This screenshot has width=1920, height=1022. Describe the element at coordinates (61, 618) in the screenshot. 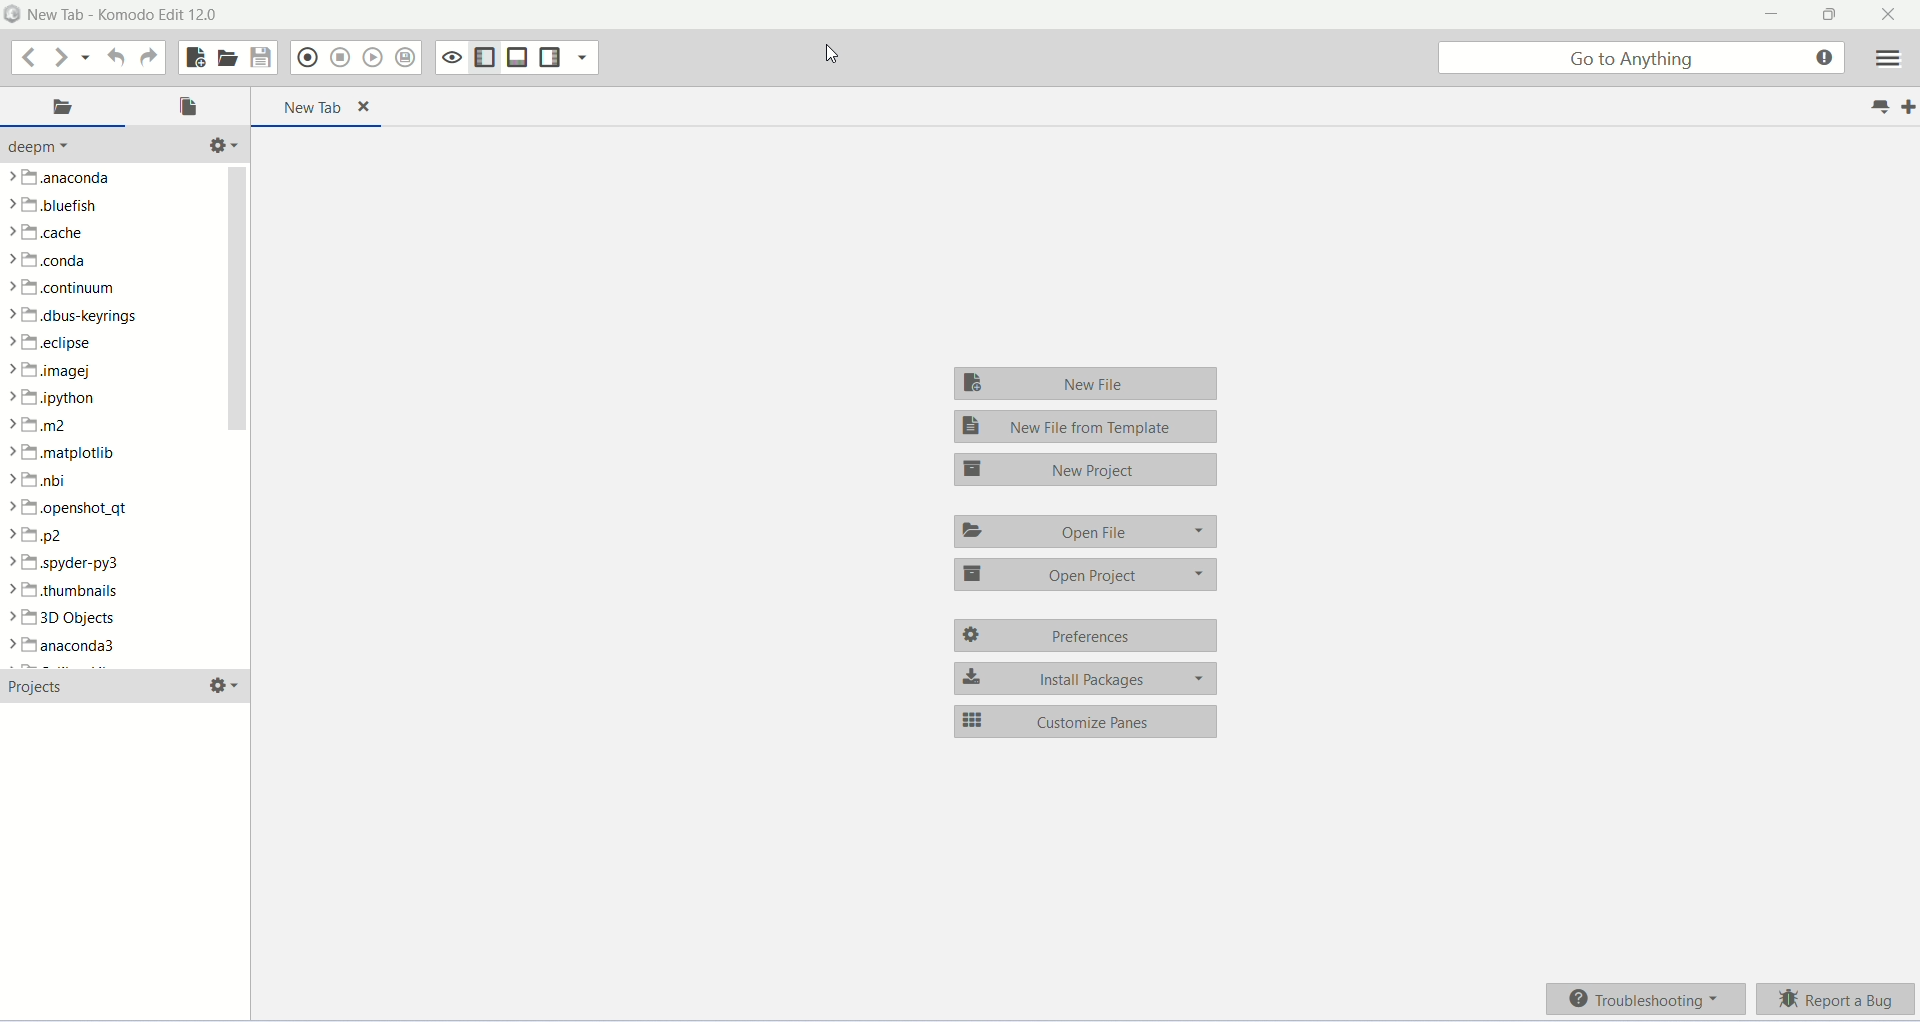

I see `3D object` at that location.